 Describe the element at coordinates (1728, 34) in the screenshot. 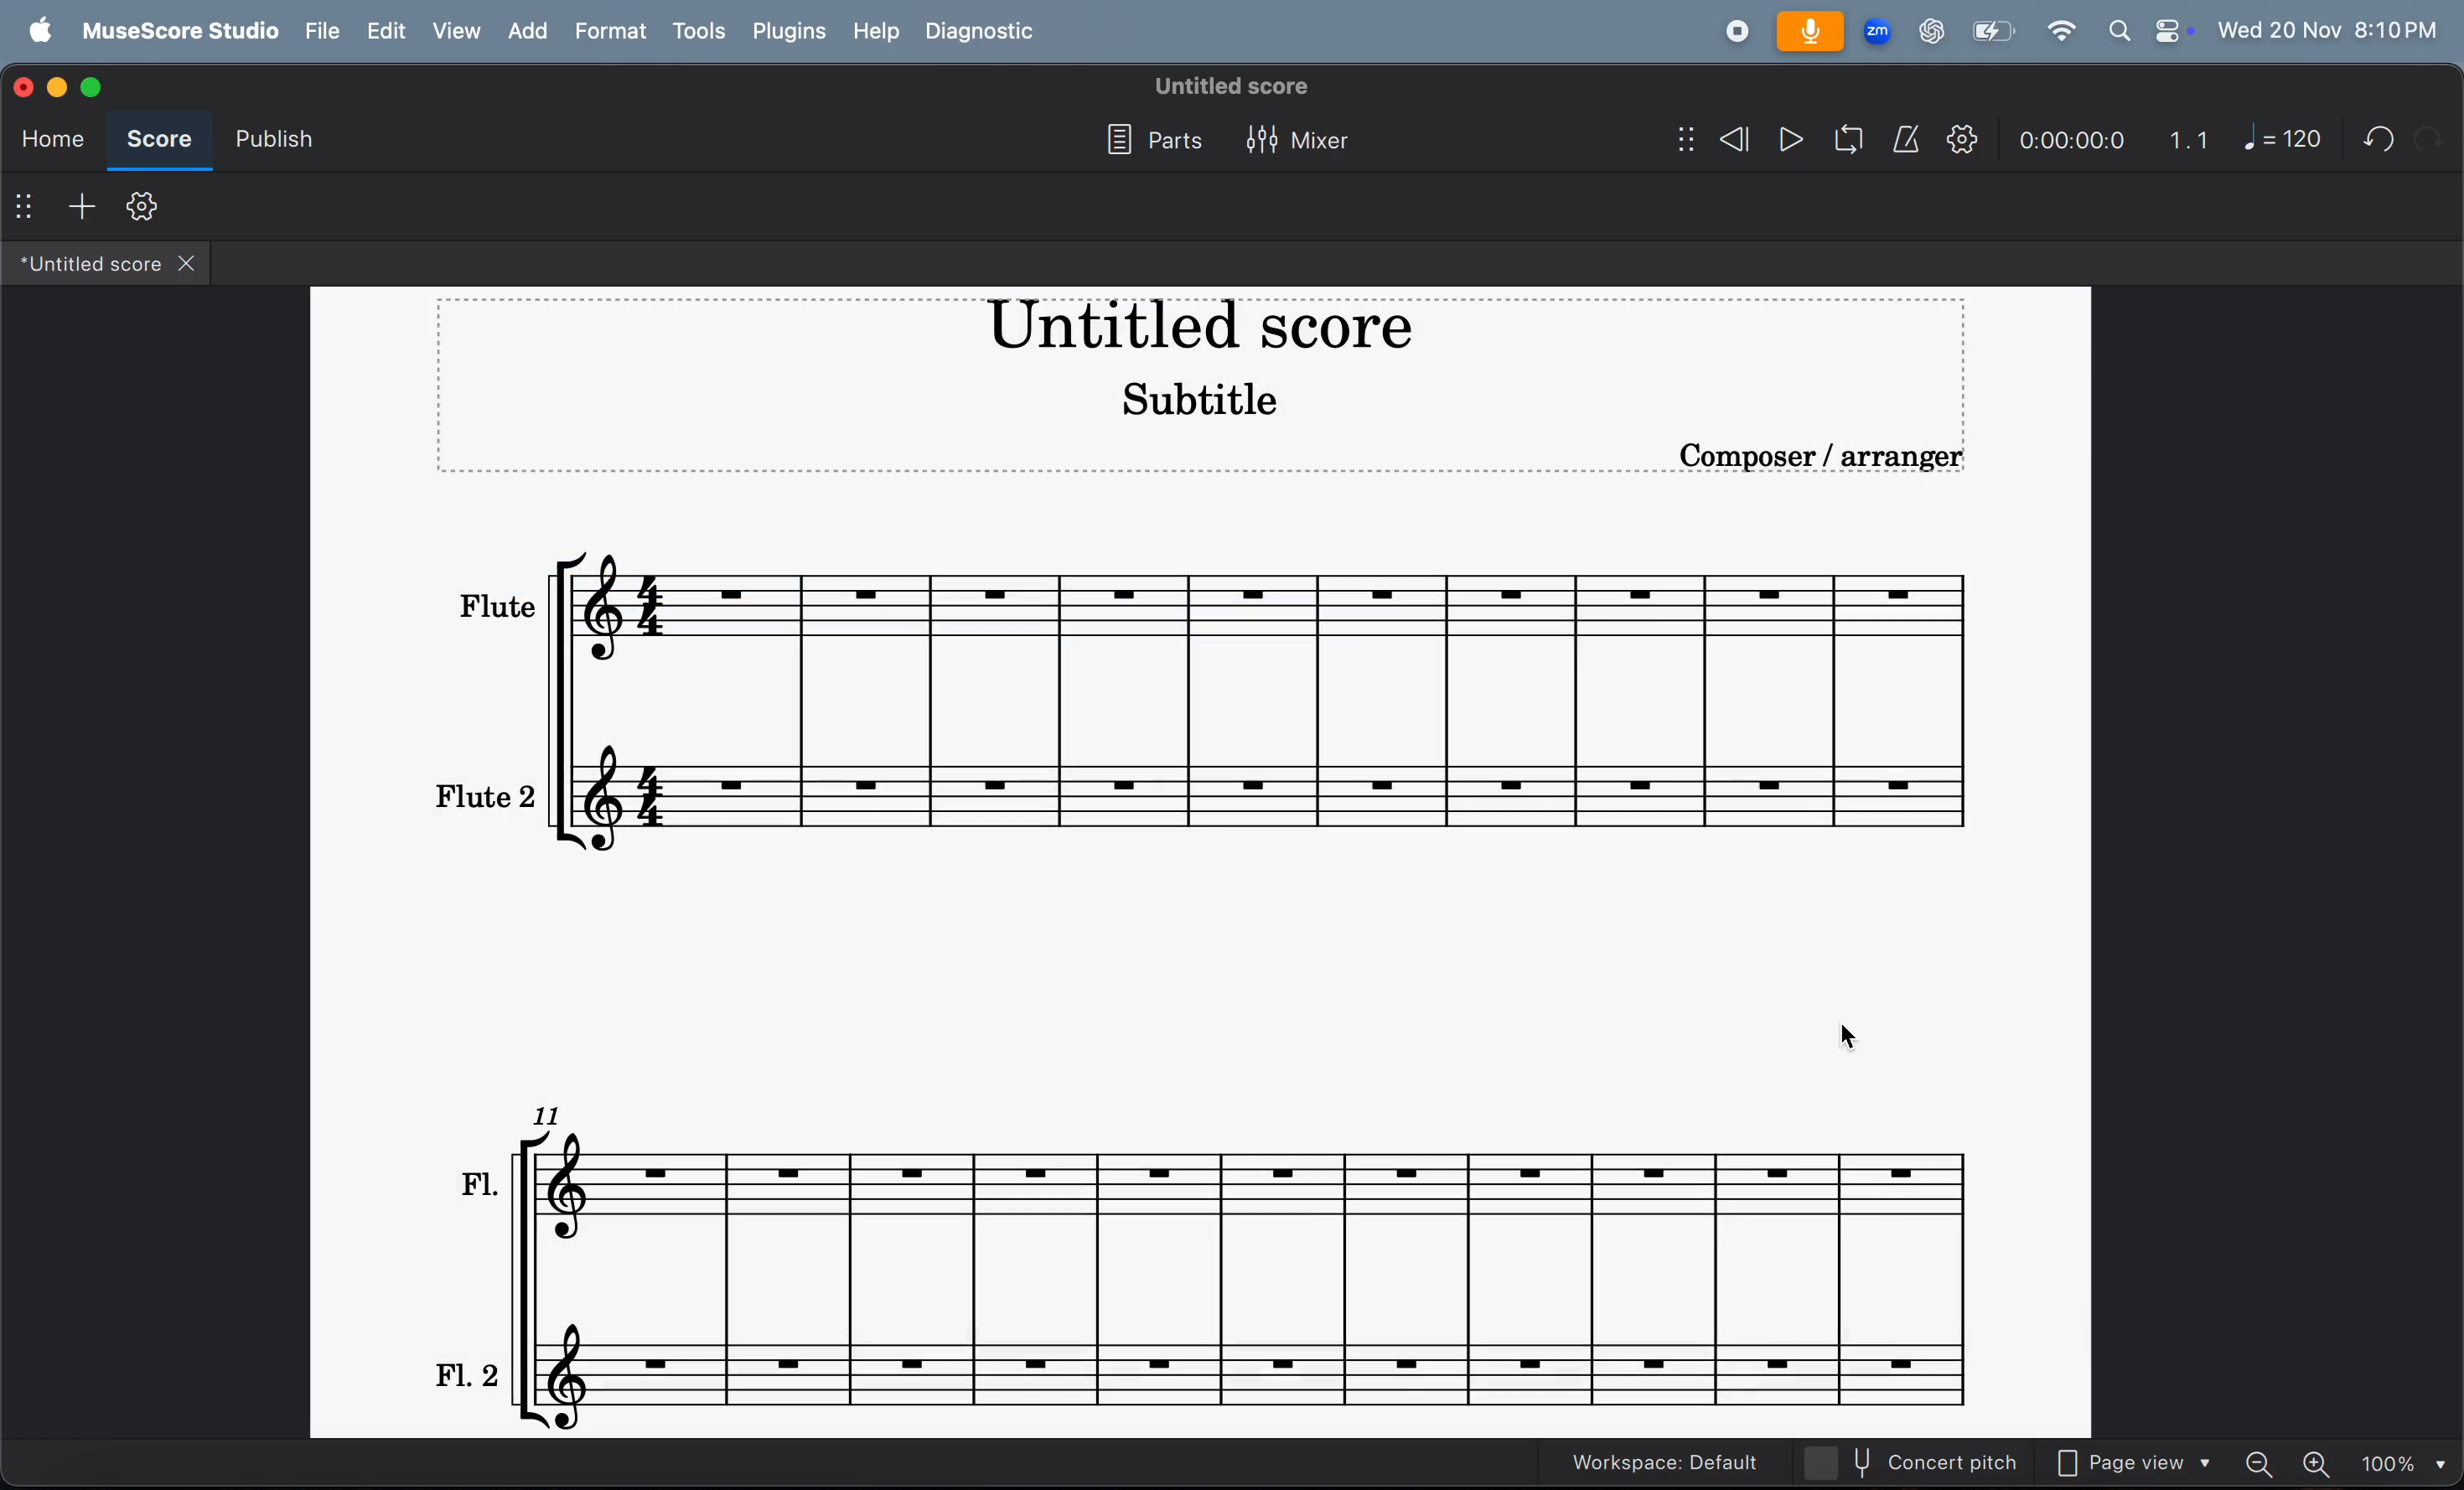

I see `record` at that location.